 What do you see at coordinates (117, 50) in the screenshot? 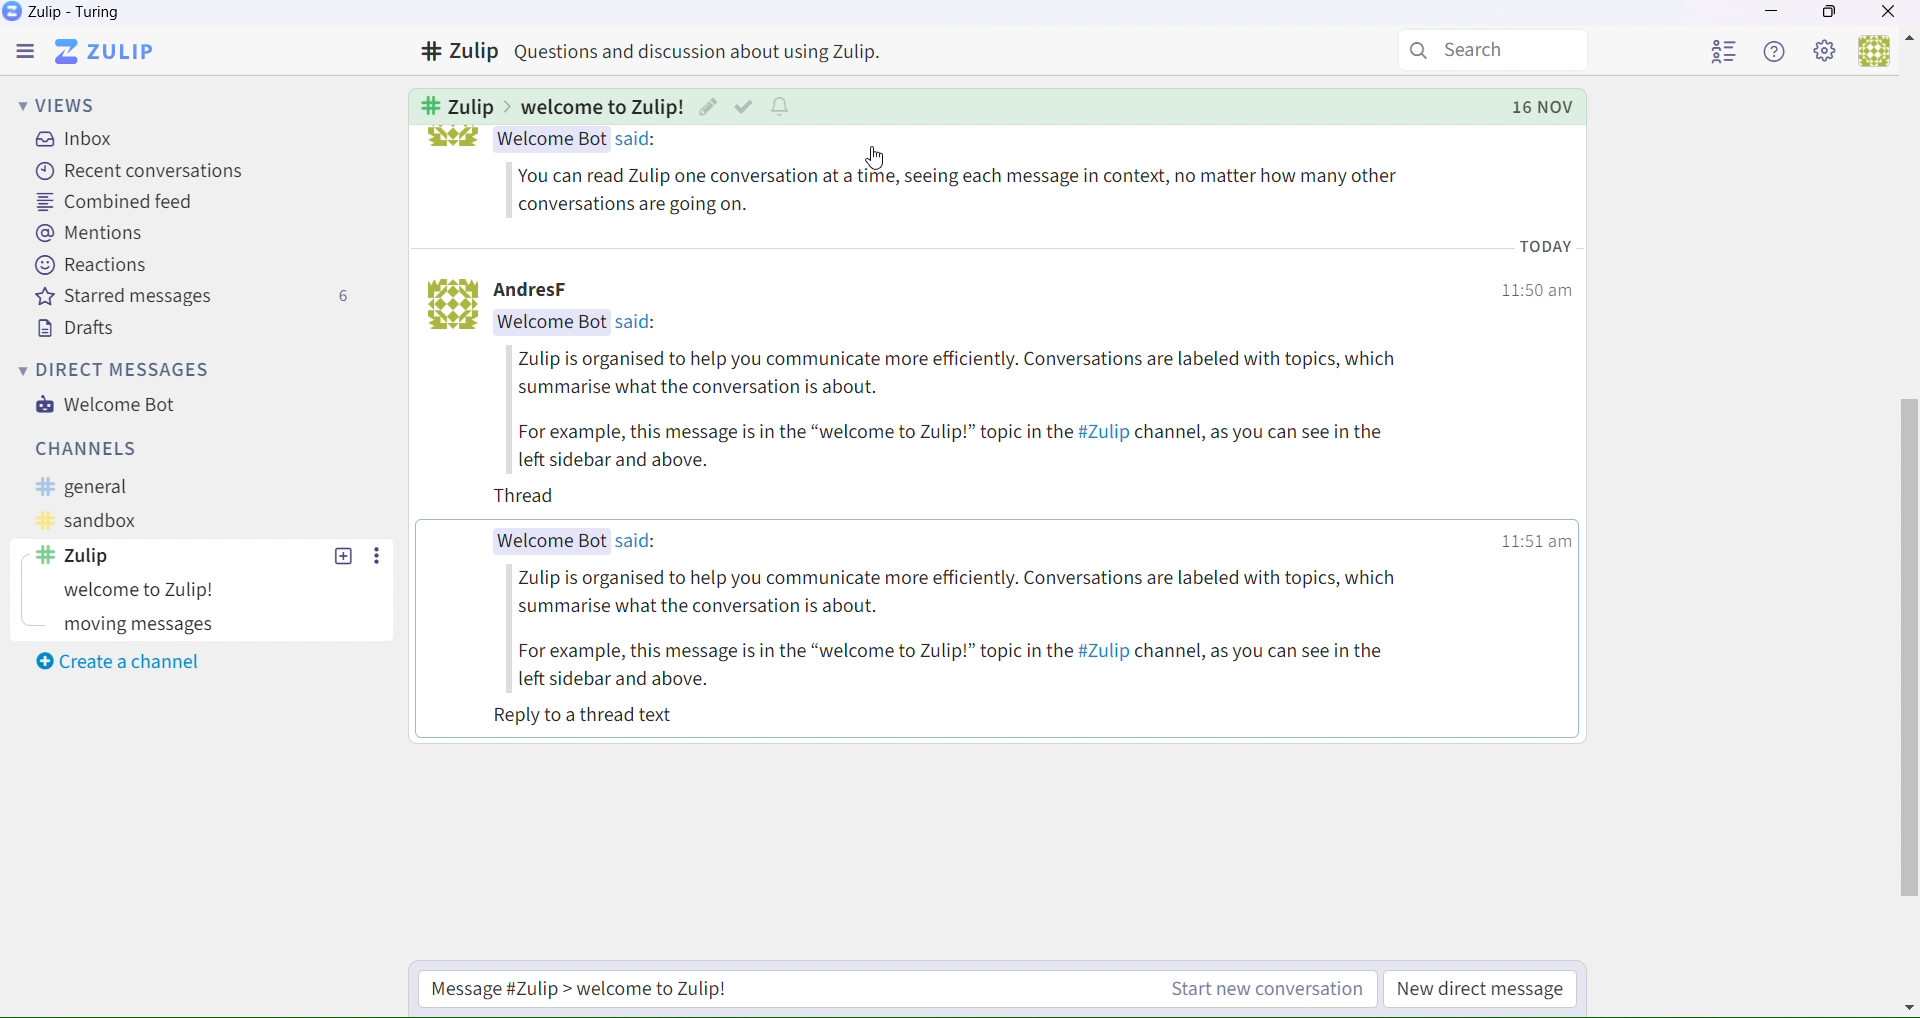
I see `Zulip` at bounding box center [117, 50].